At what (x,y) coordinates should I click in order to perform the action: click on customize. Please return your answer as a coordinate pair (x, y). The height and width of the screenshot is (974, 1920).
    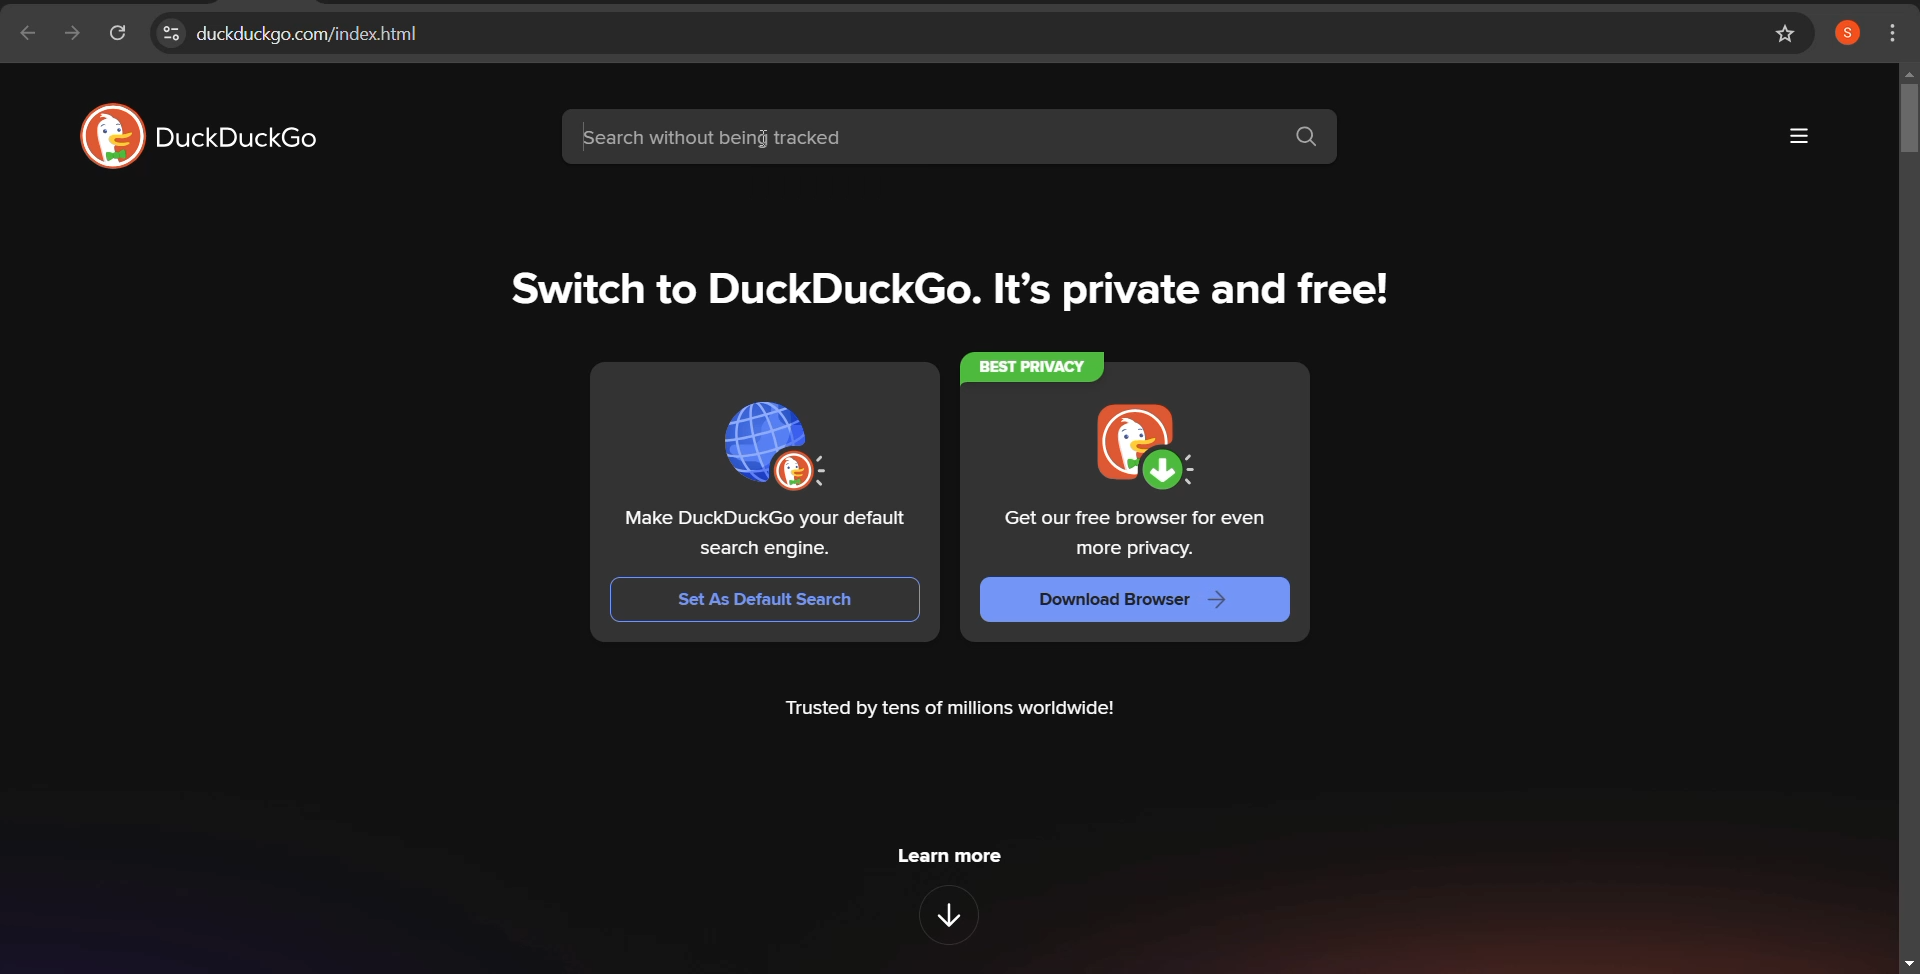
    Looking at the image, I should click on (1895, 31).